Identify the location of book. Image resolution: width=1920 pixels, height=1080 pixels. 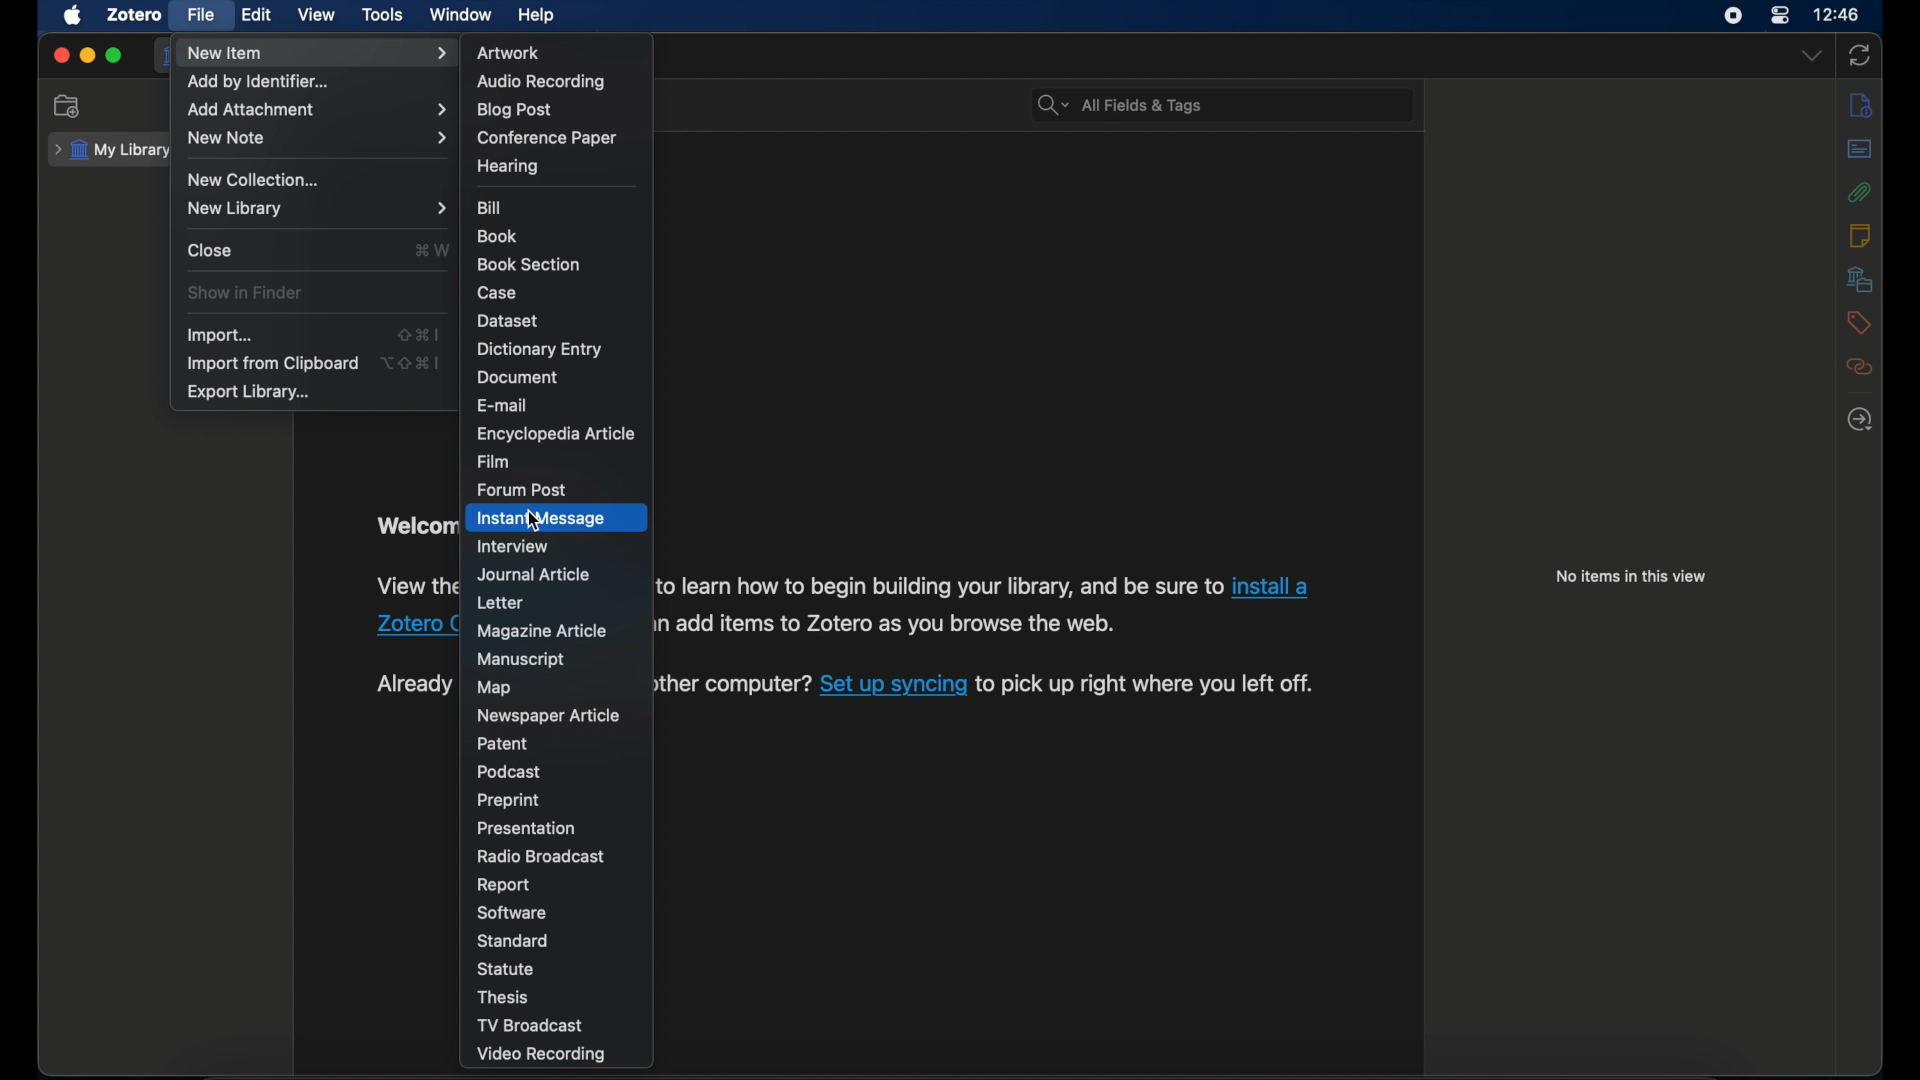
(498, 236).